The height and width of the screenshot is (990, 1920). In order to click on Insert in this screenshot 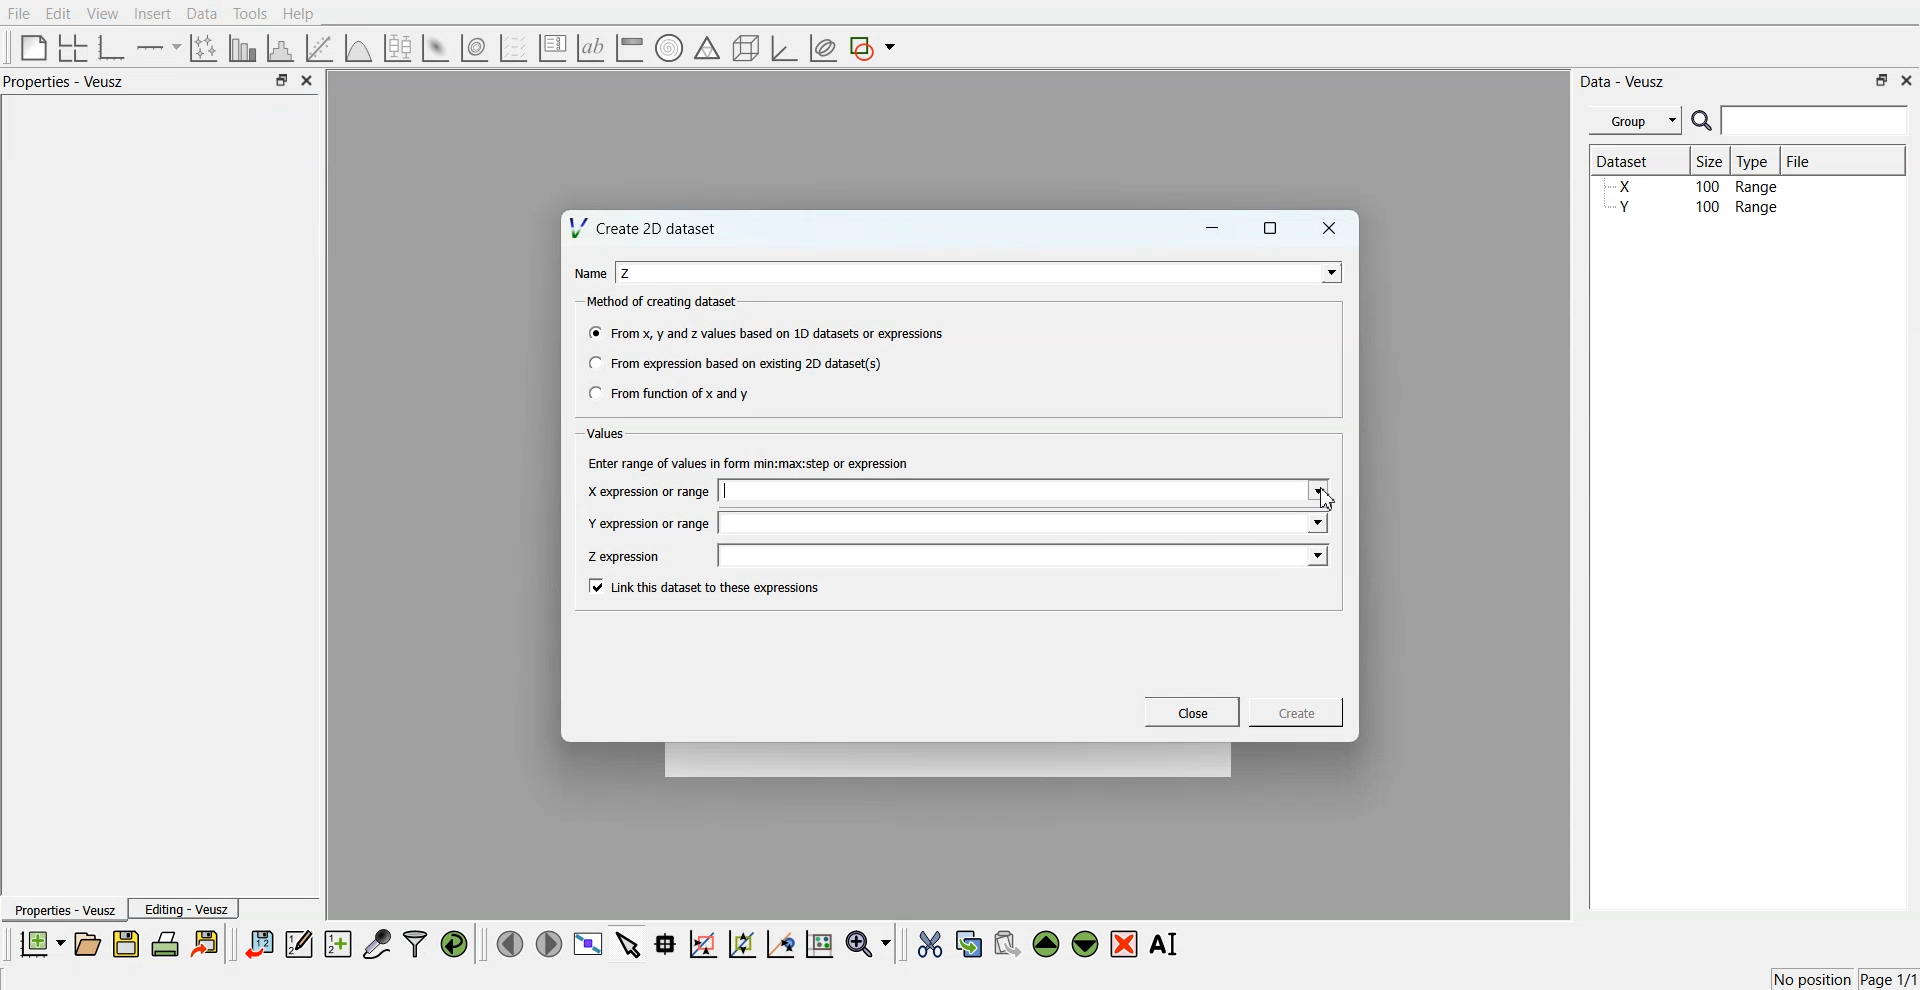, I will do `click(152, 13)`.